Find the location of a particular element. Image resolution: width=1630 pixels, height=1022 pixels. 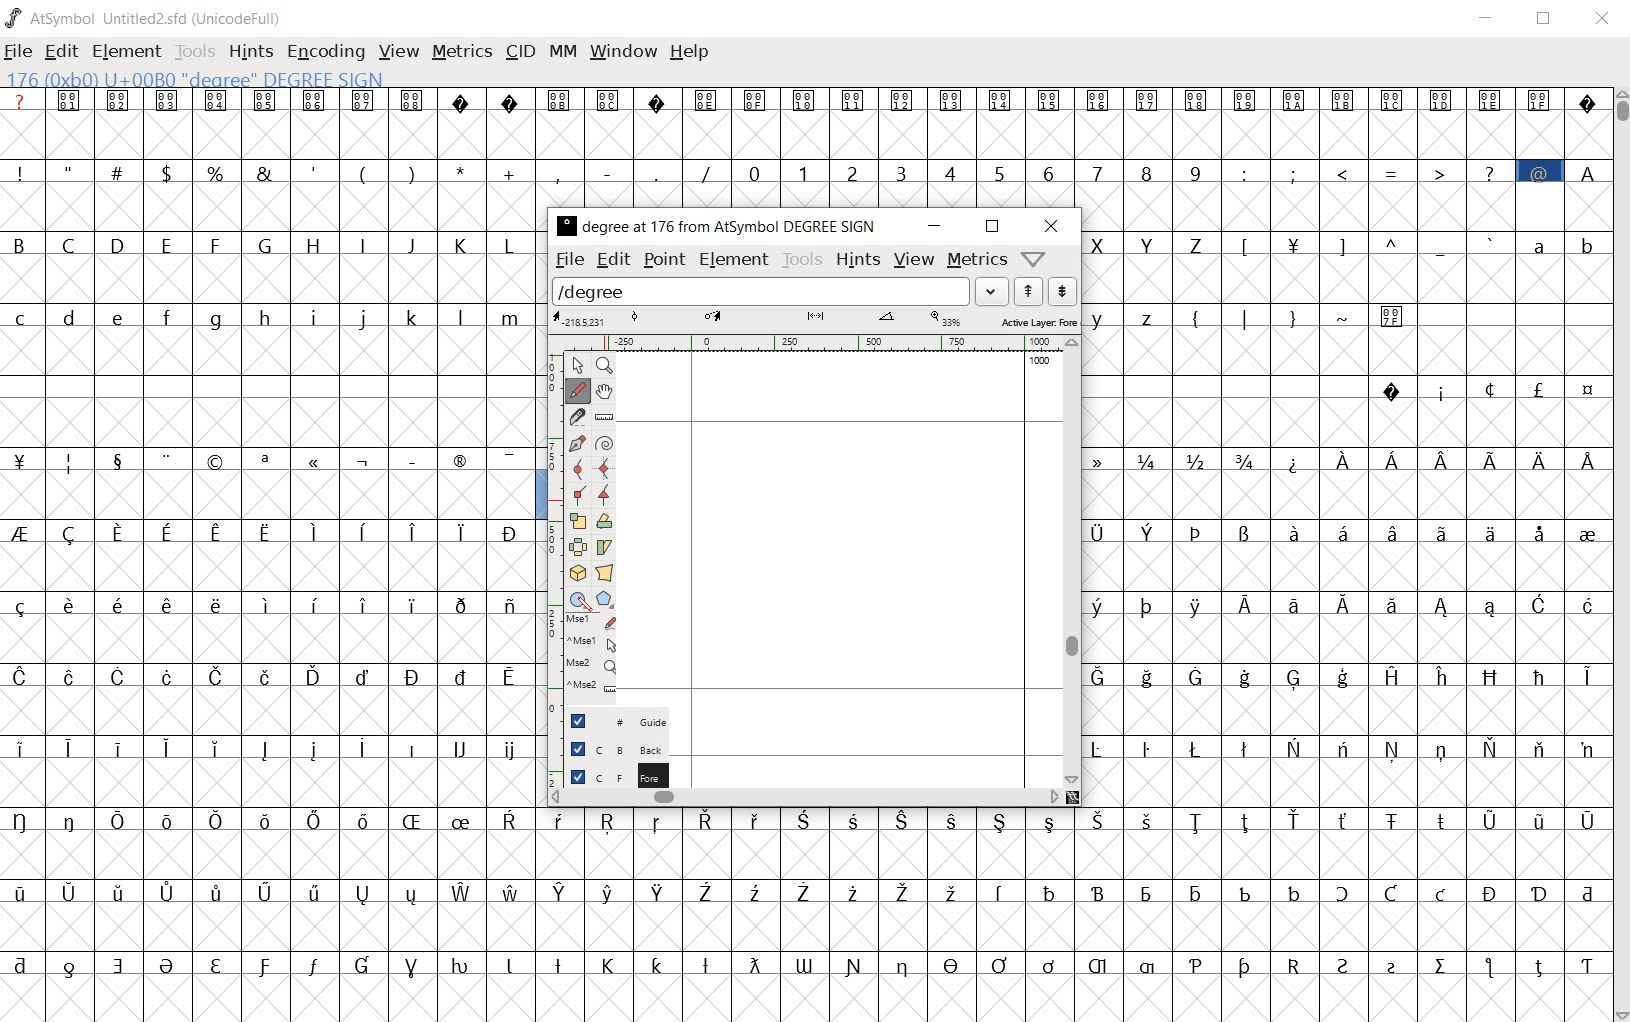

y z is located at coordinates (1127, 316).